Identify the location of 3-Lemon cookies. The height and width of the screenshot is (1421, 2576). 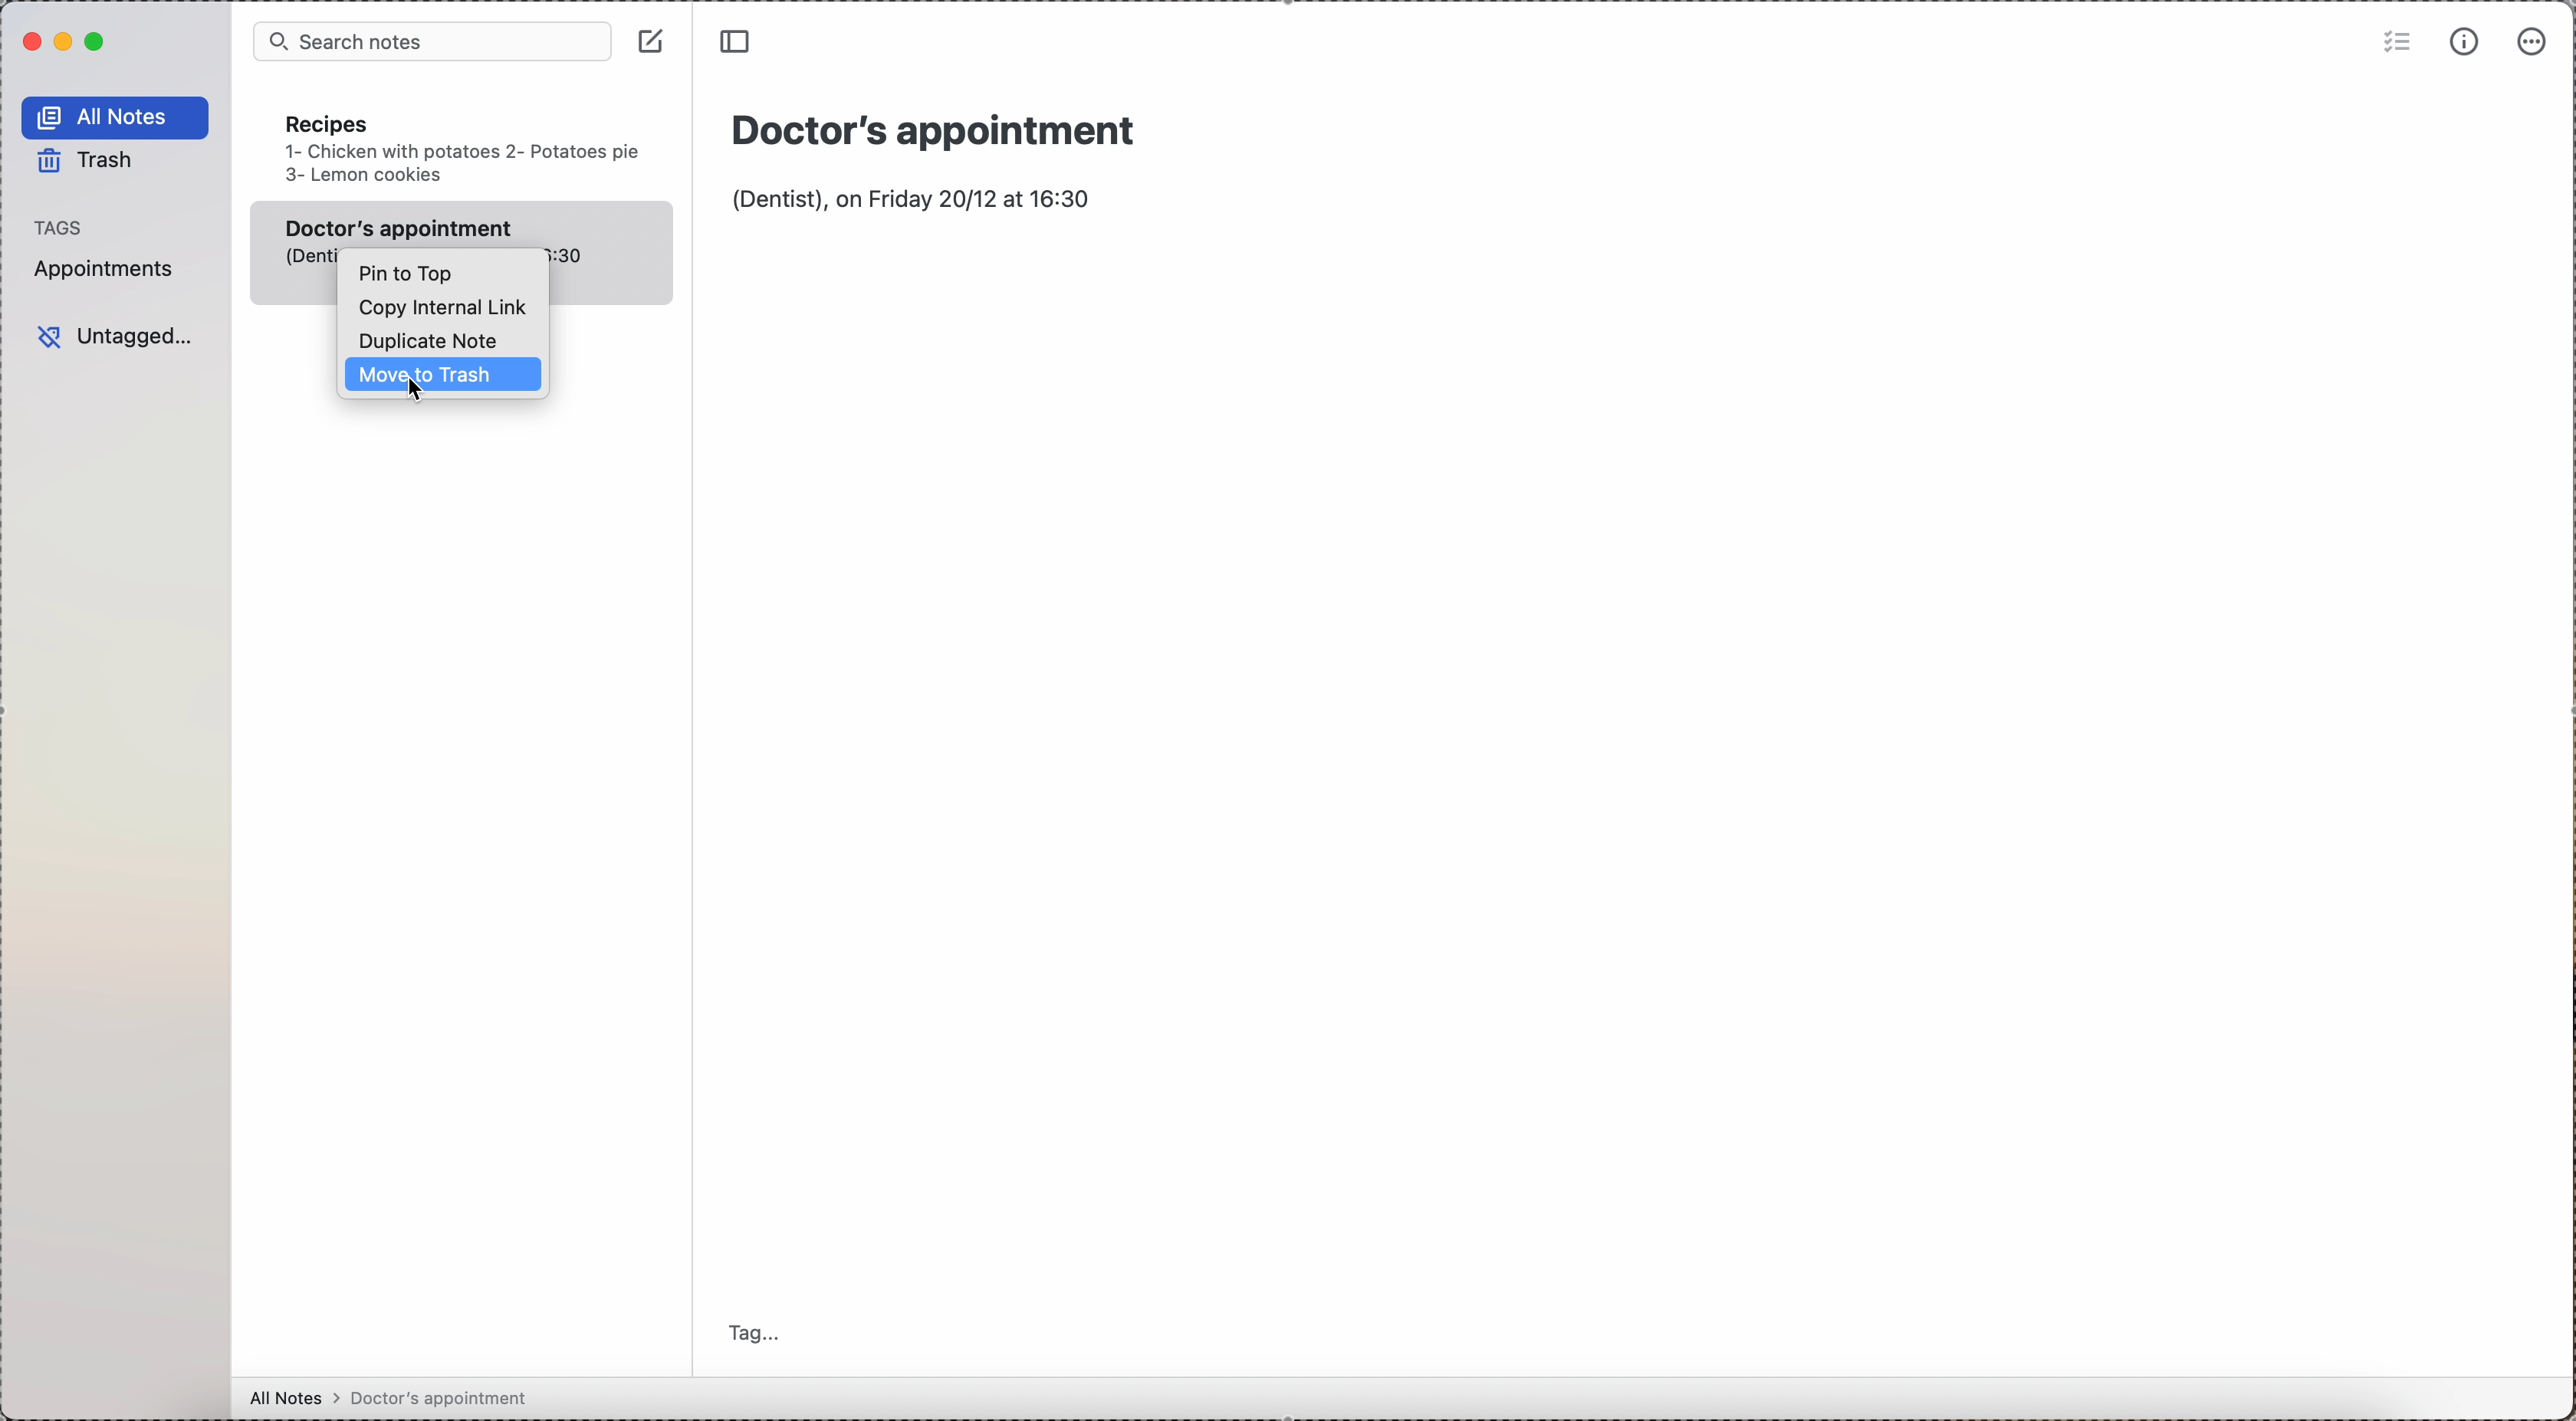
(365, 175).